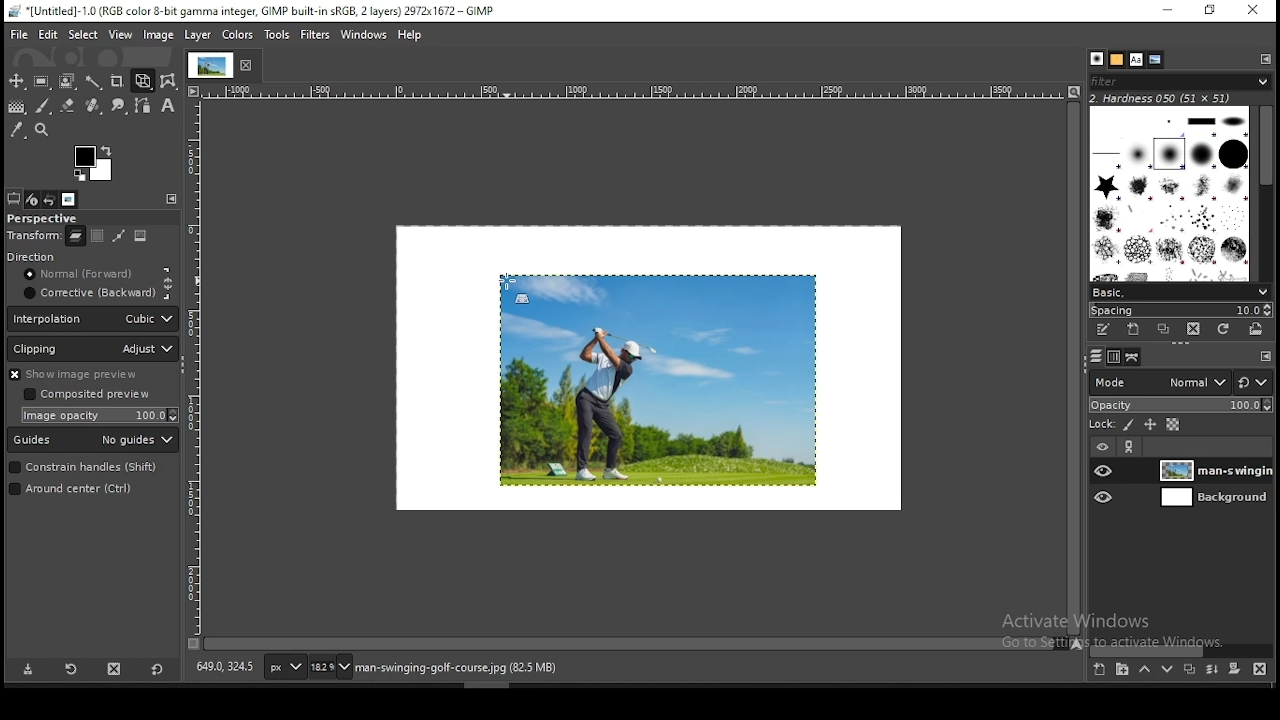 The image size is (1280, 720). I want to click on color picker tool, so click(17, 132).